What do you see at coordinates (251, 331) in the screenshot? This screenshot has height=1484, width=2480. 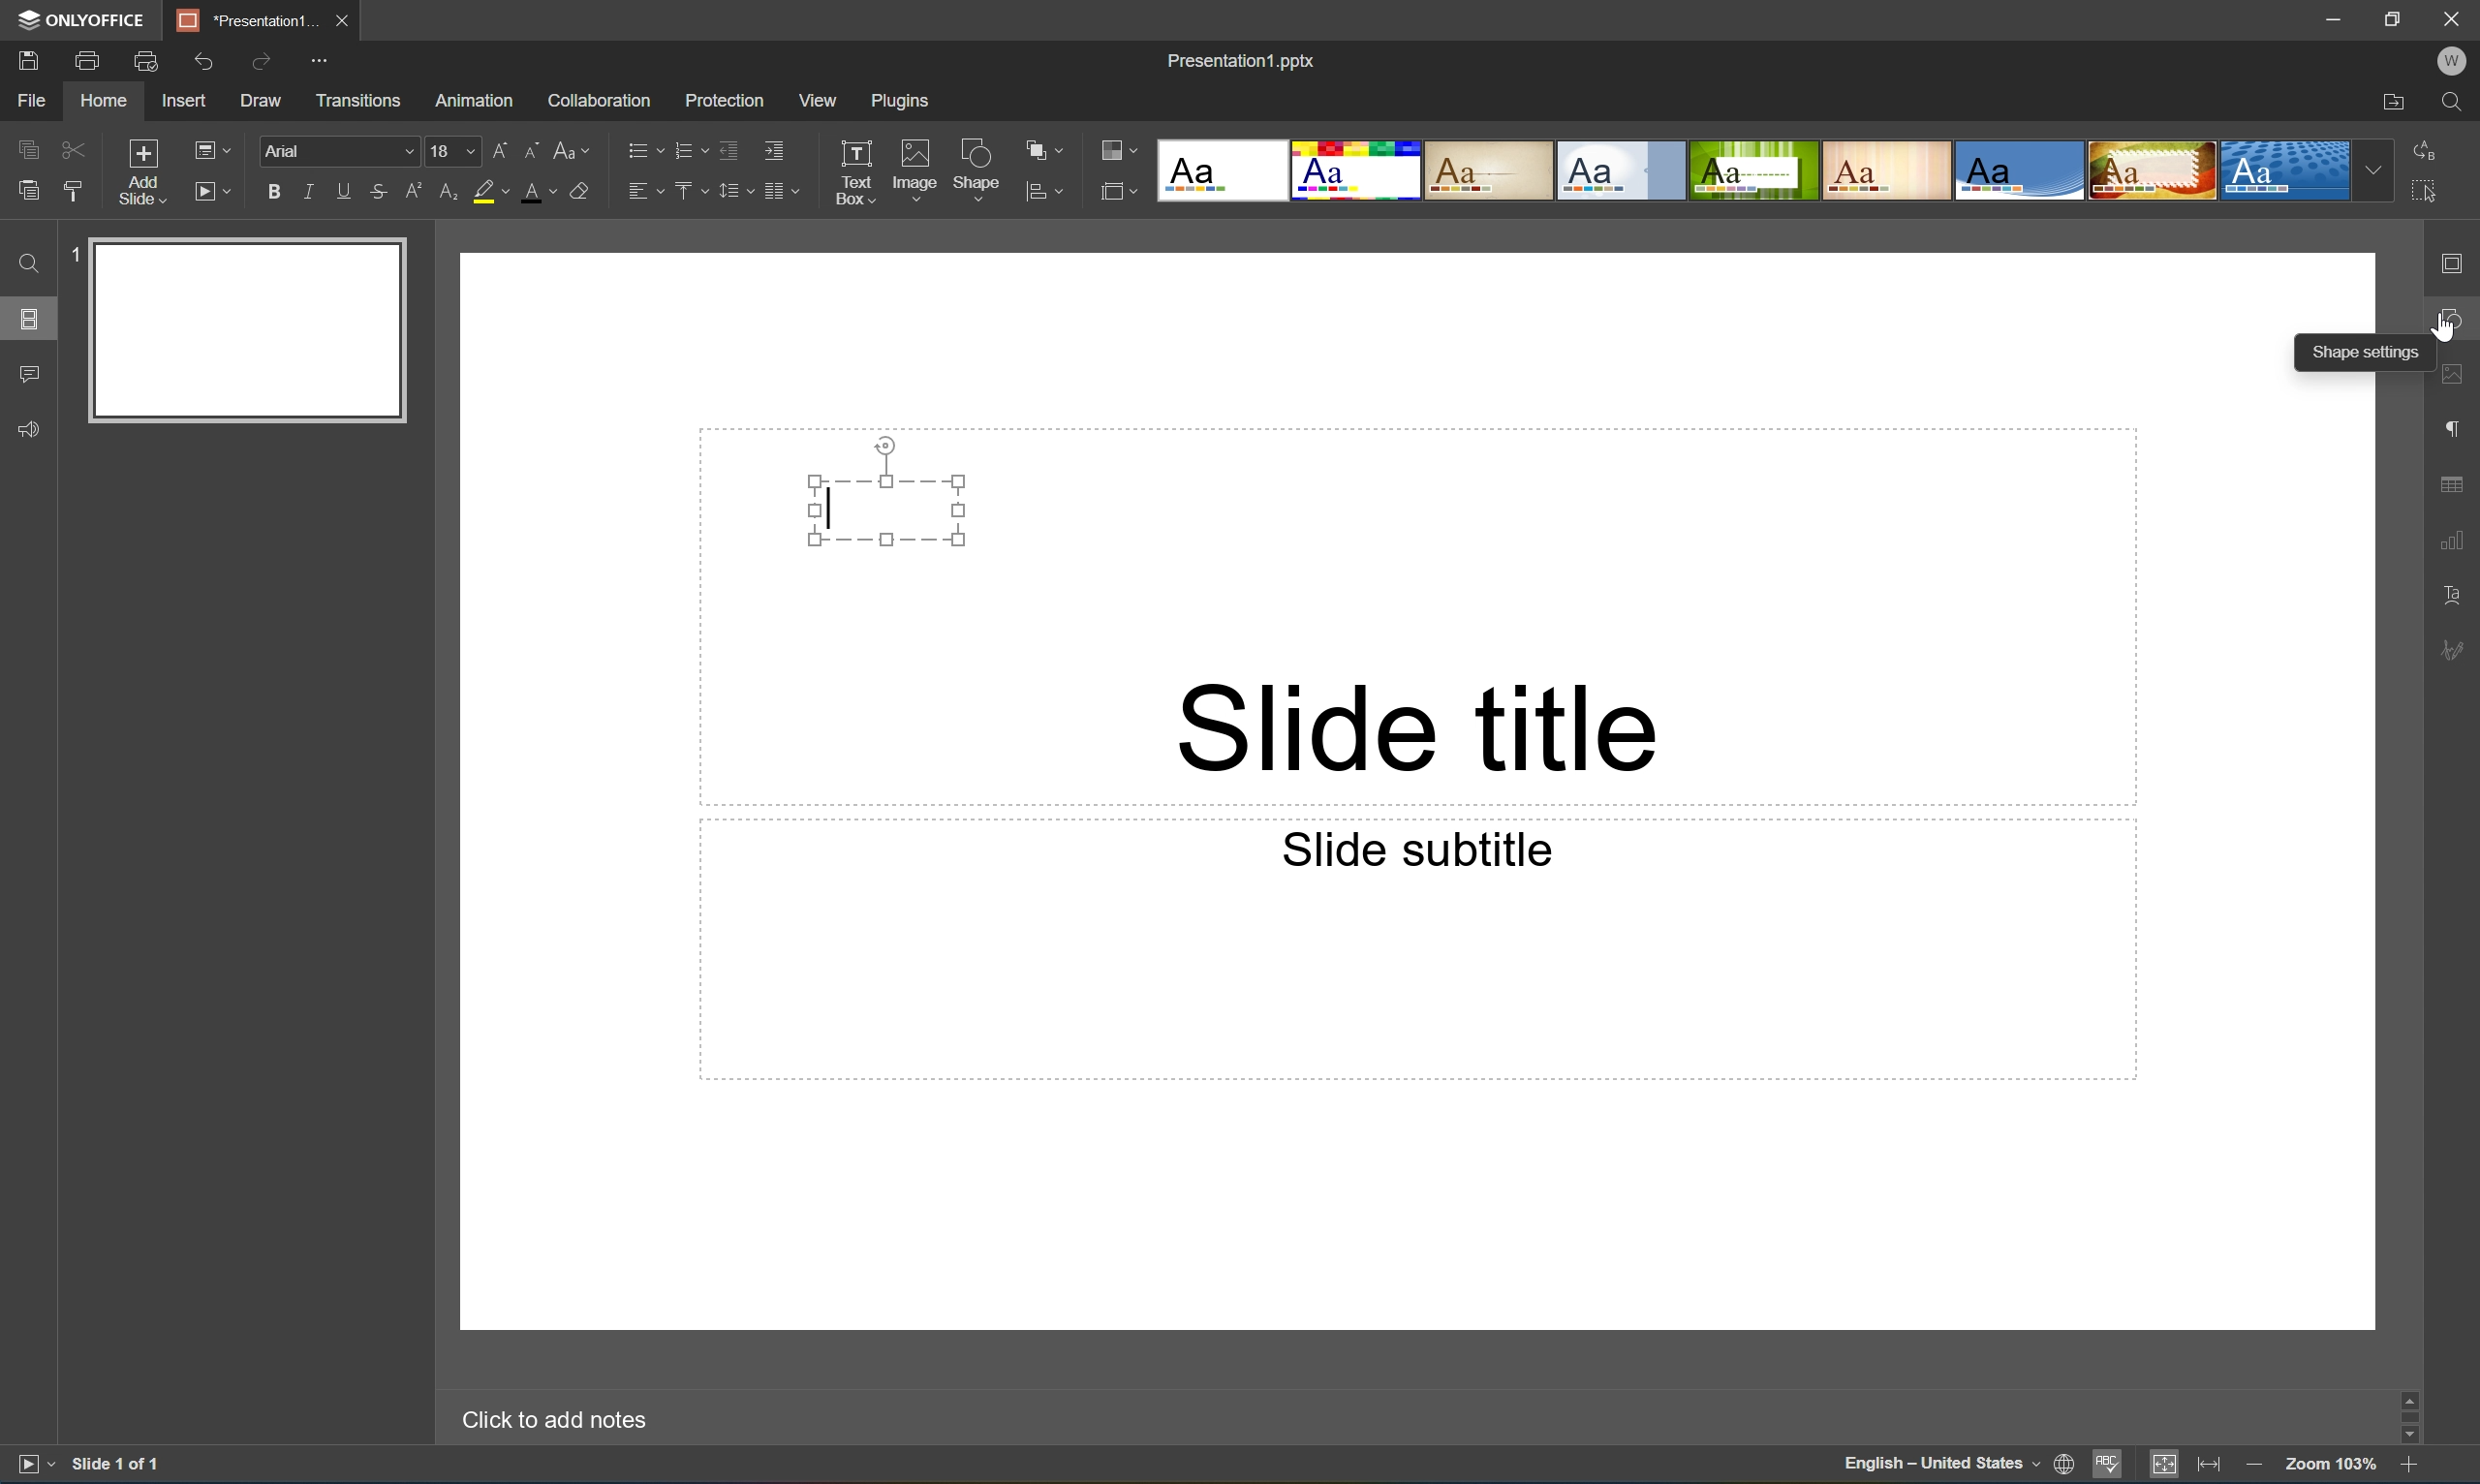 I see `Slide` at bounding box center [251, 331].